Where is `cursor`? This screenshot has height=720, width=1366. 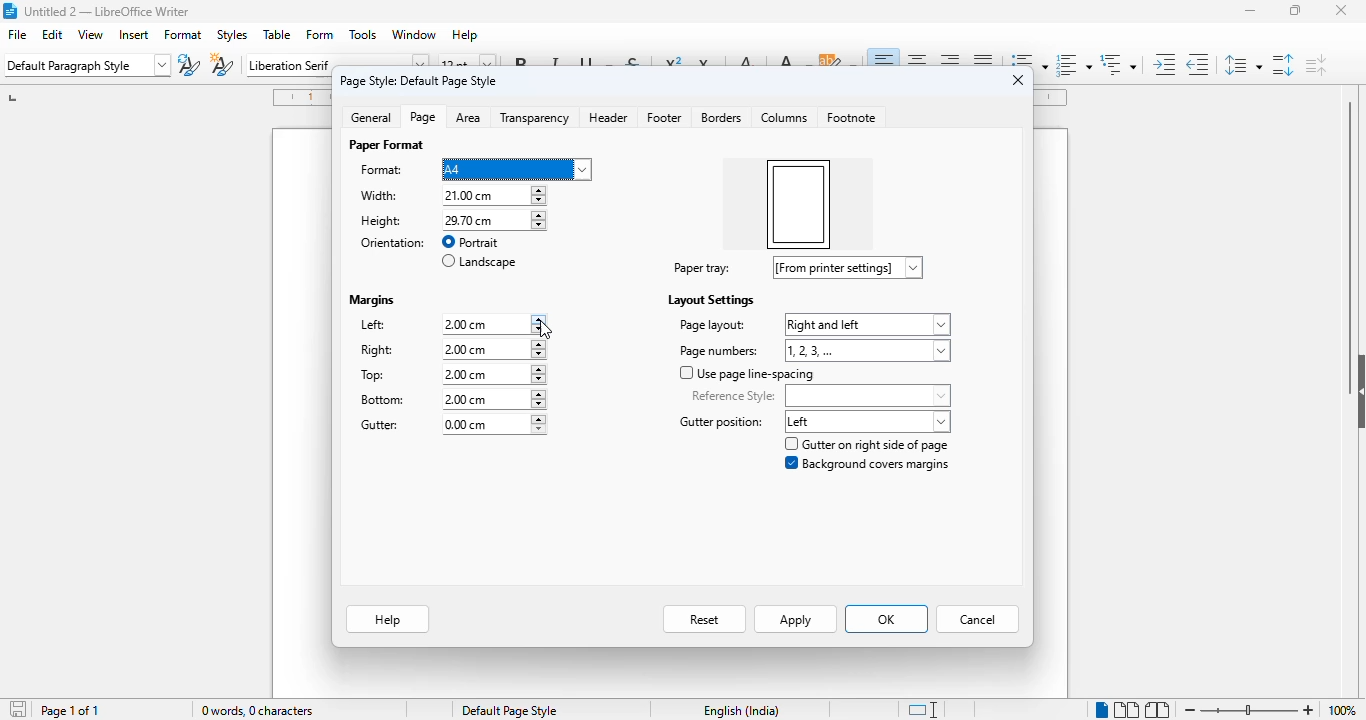 cursor is located at coordinates (547, 330).